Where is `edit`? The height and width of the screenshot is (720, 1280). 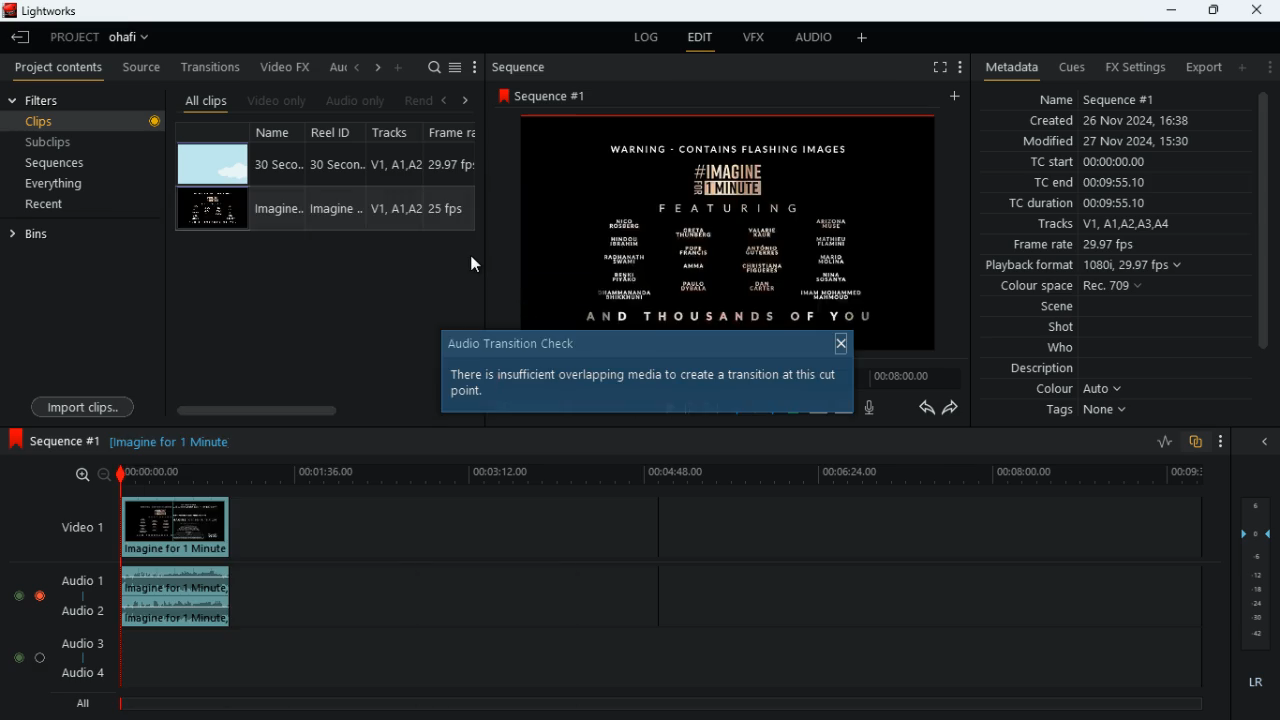
edit is located at coordinates (700, 40).